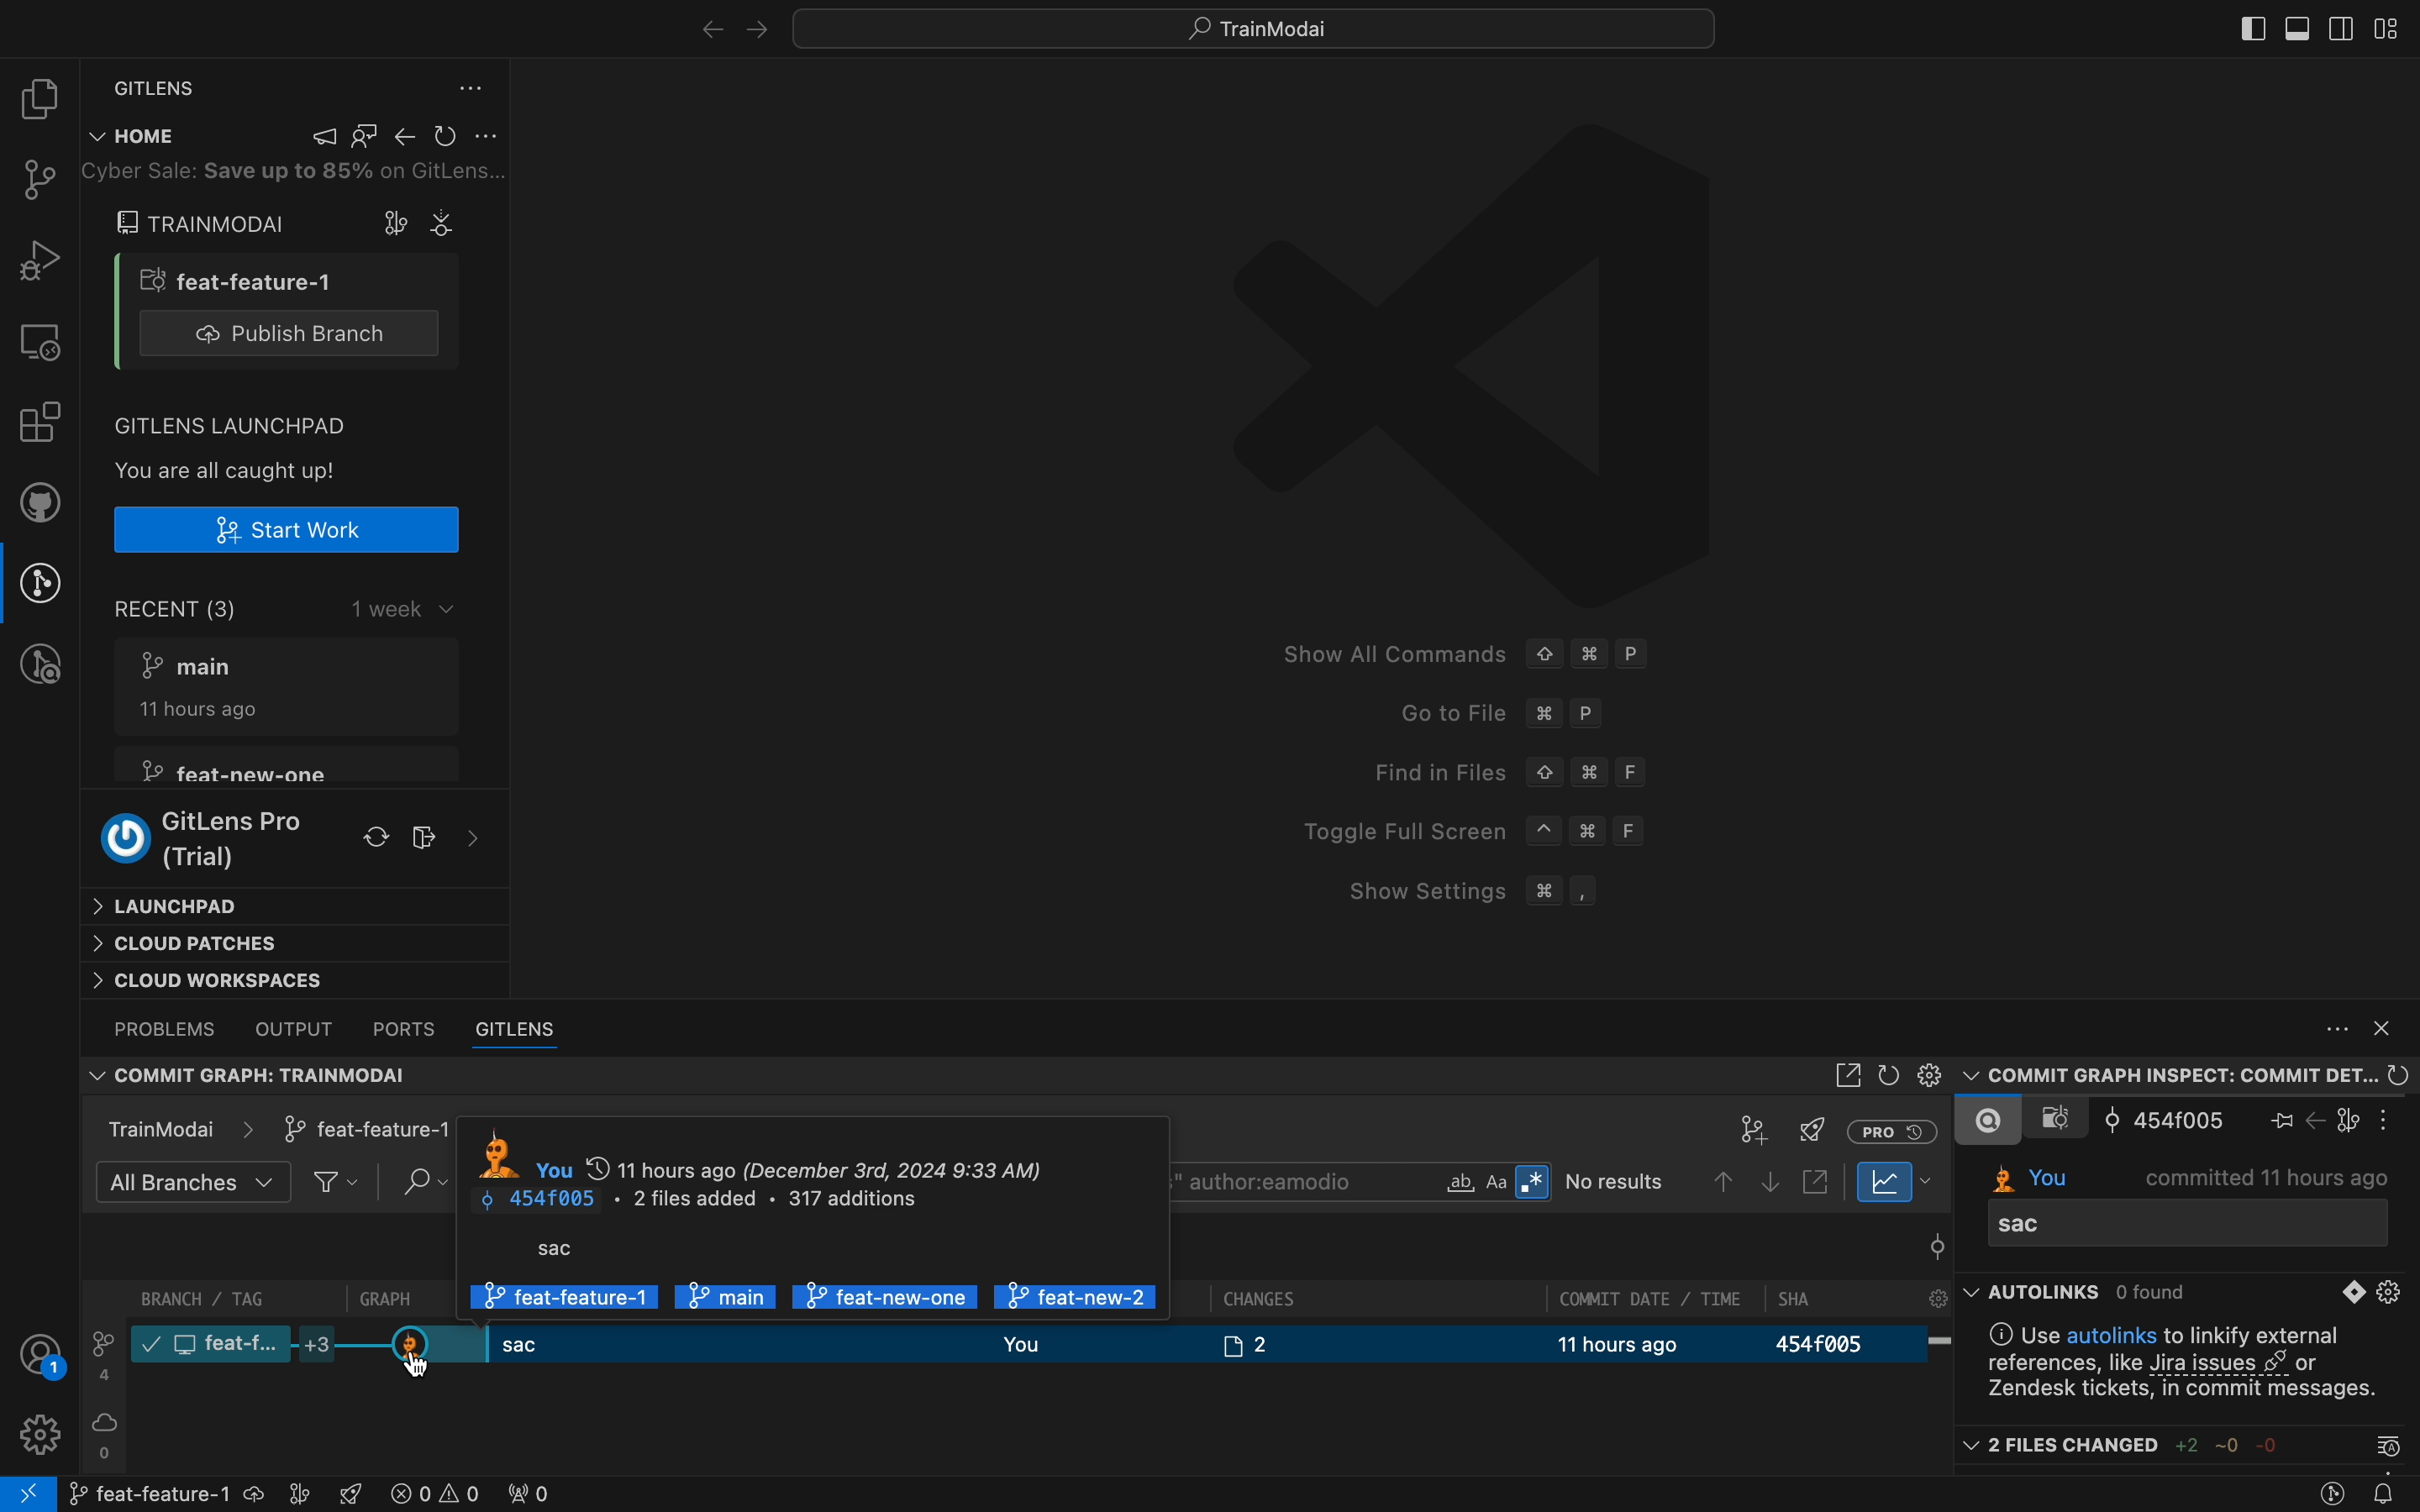  I want to click on create a new branch to work, so click(292, 529).